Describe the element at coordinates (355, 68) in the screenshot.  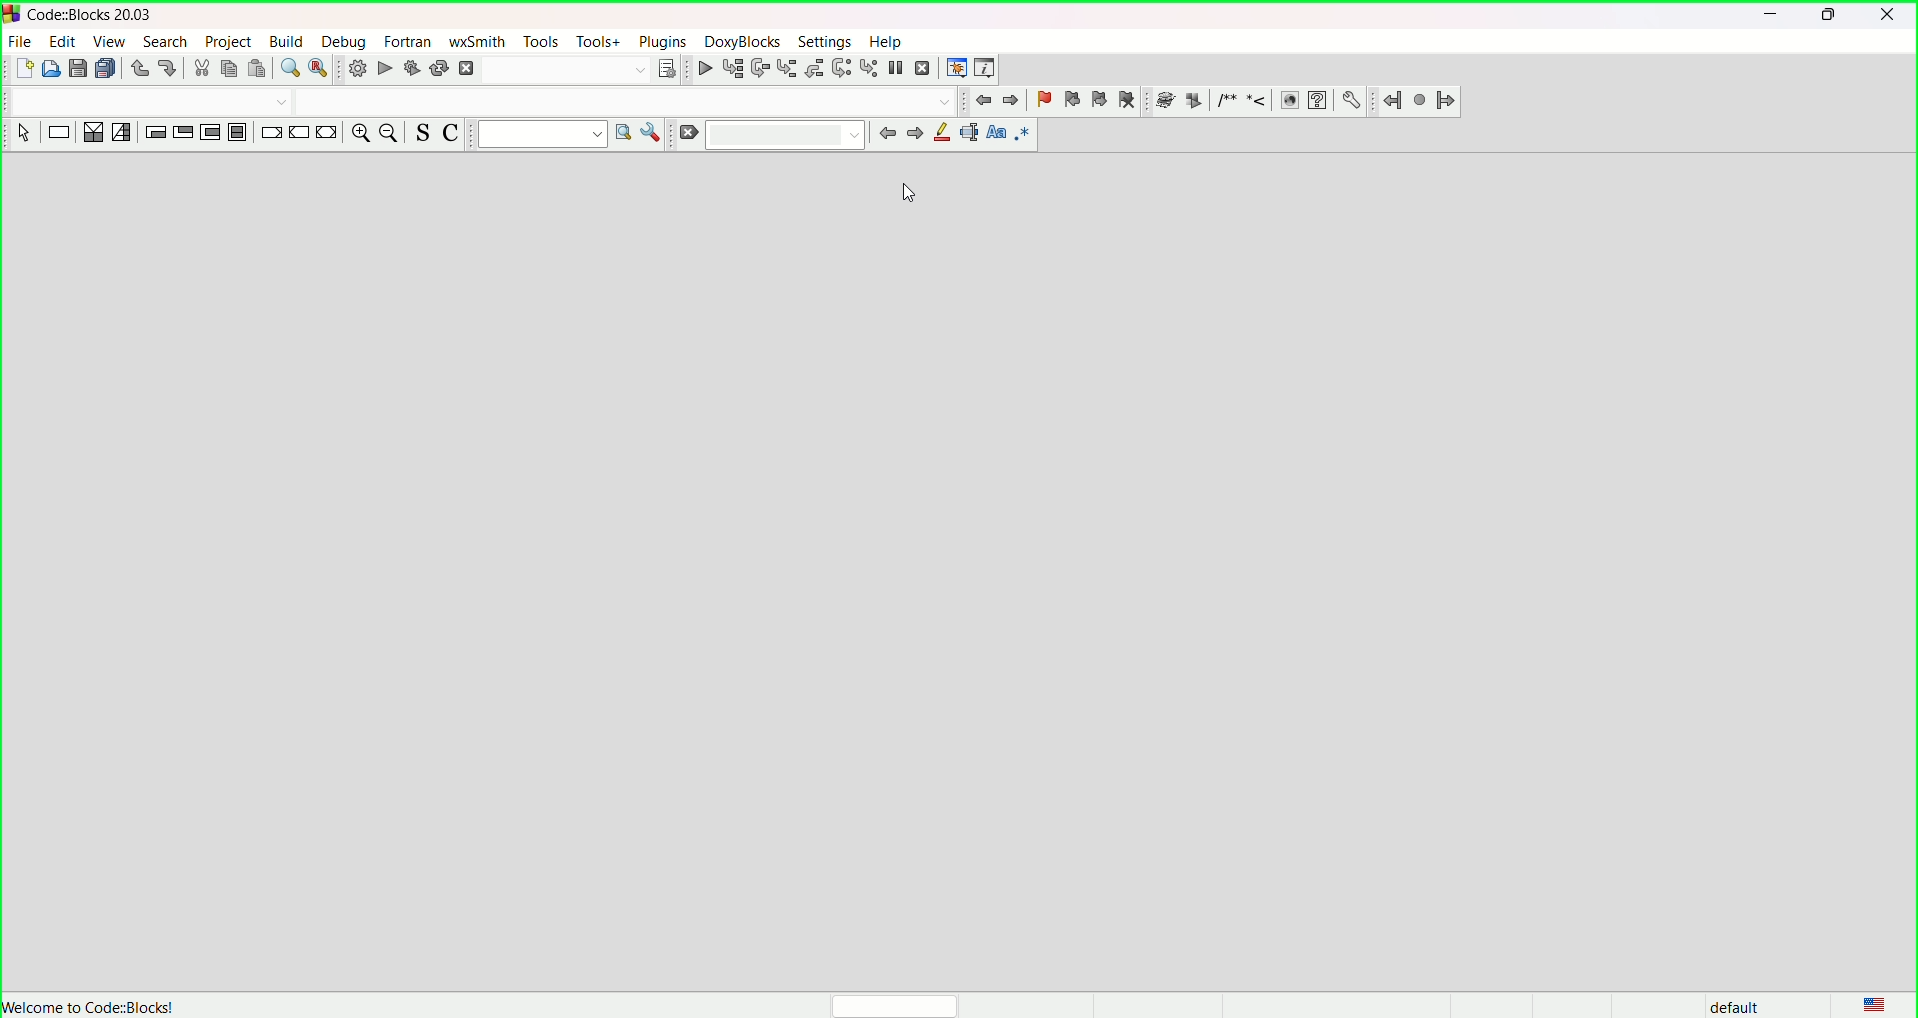
I see `build` at that location.